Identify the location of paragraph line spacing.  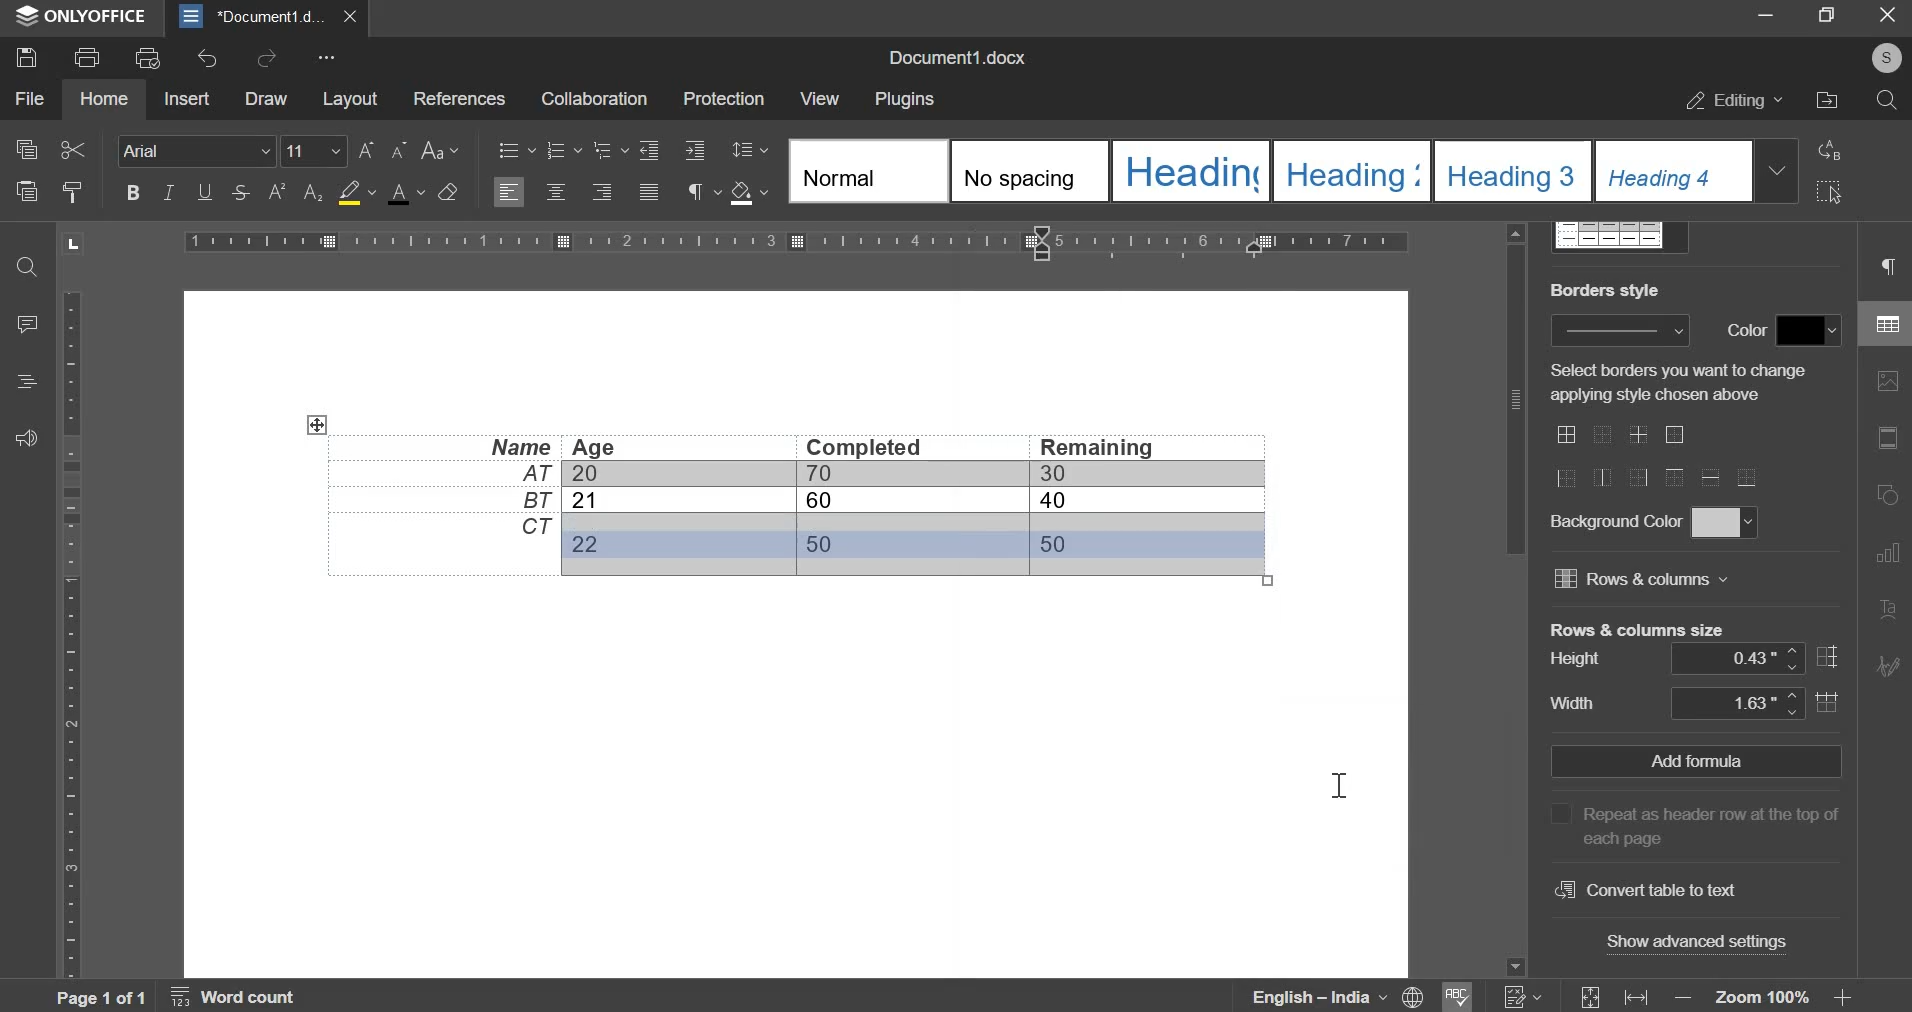
(753, 149).